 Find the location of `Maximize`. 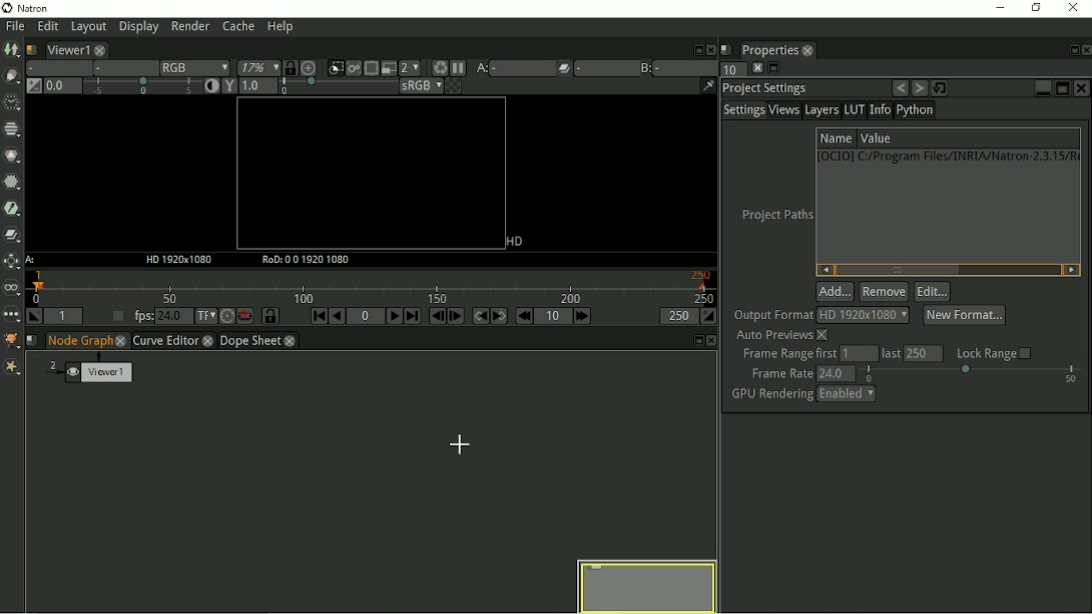

Maximize is located at coordinates (1062, 88).